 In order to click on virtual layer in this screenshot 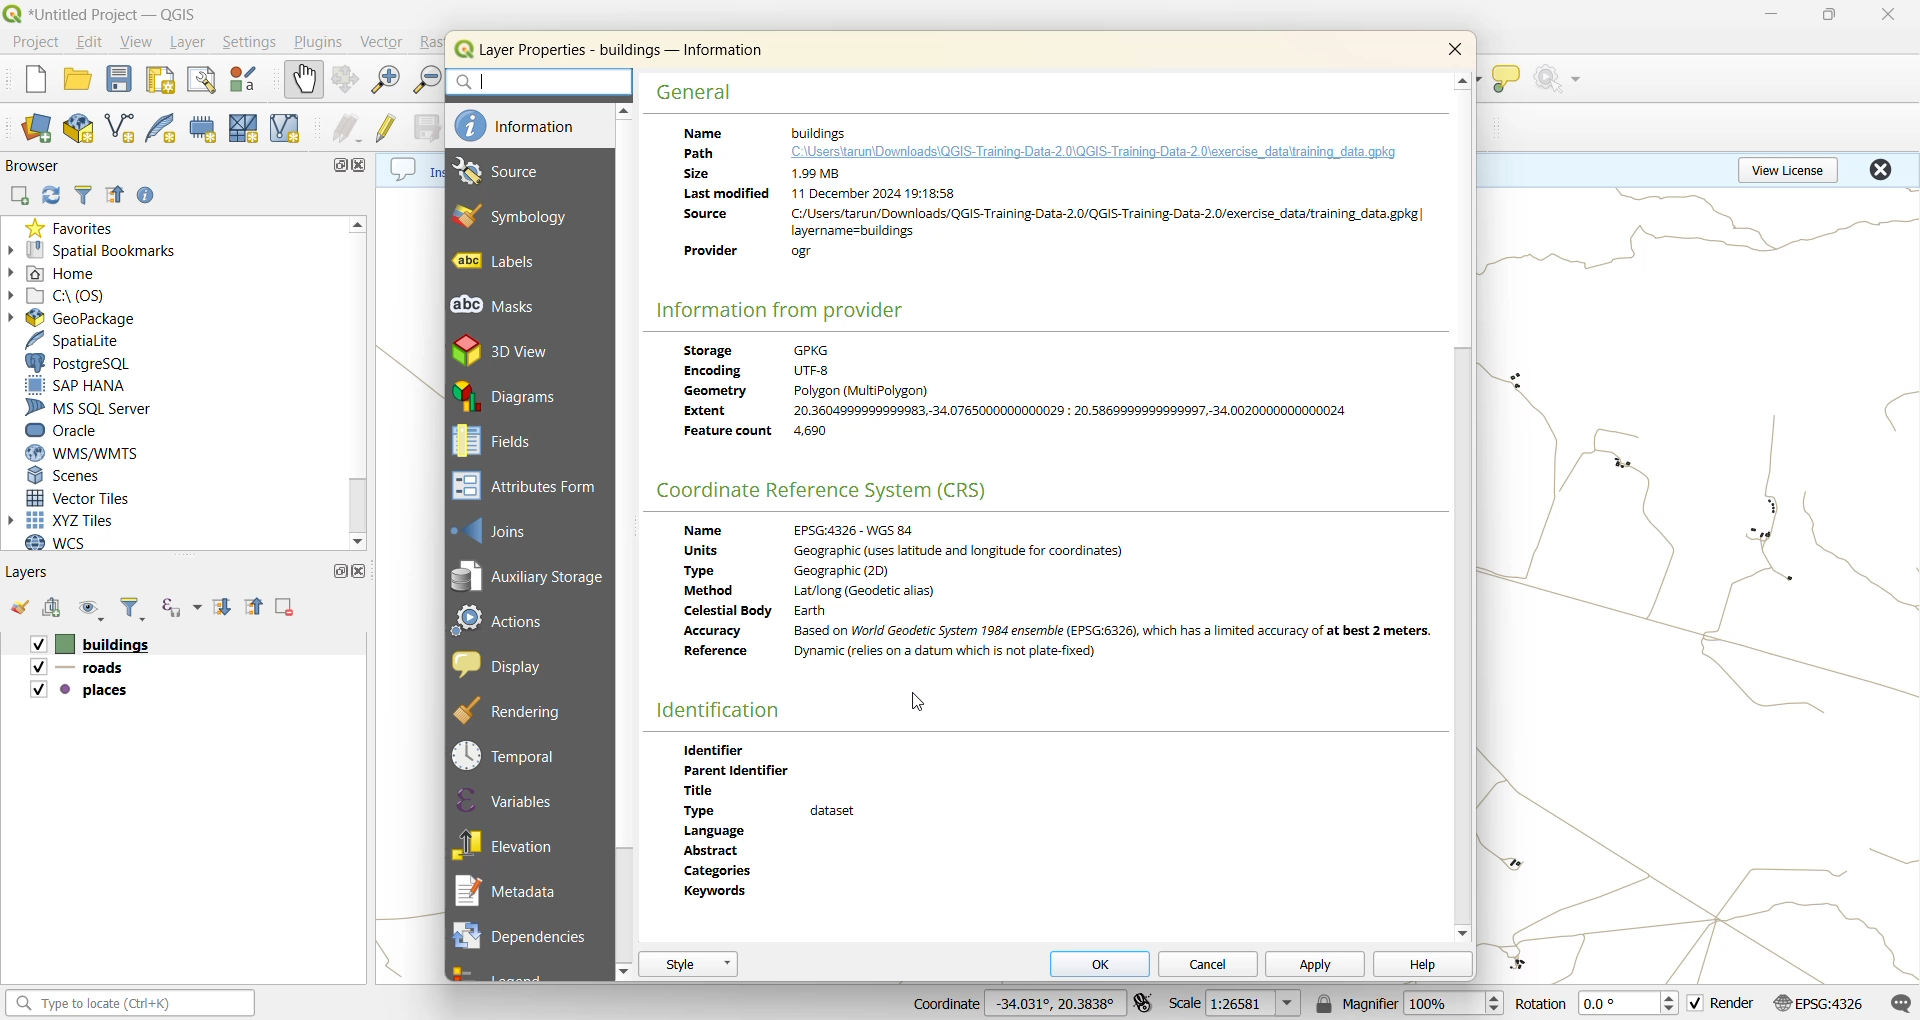, I will do `click(285, 129)`.